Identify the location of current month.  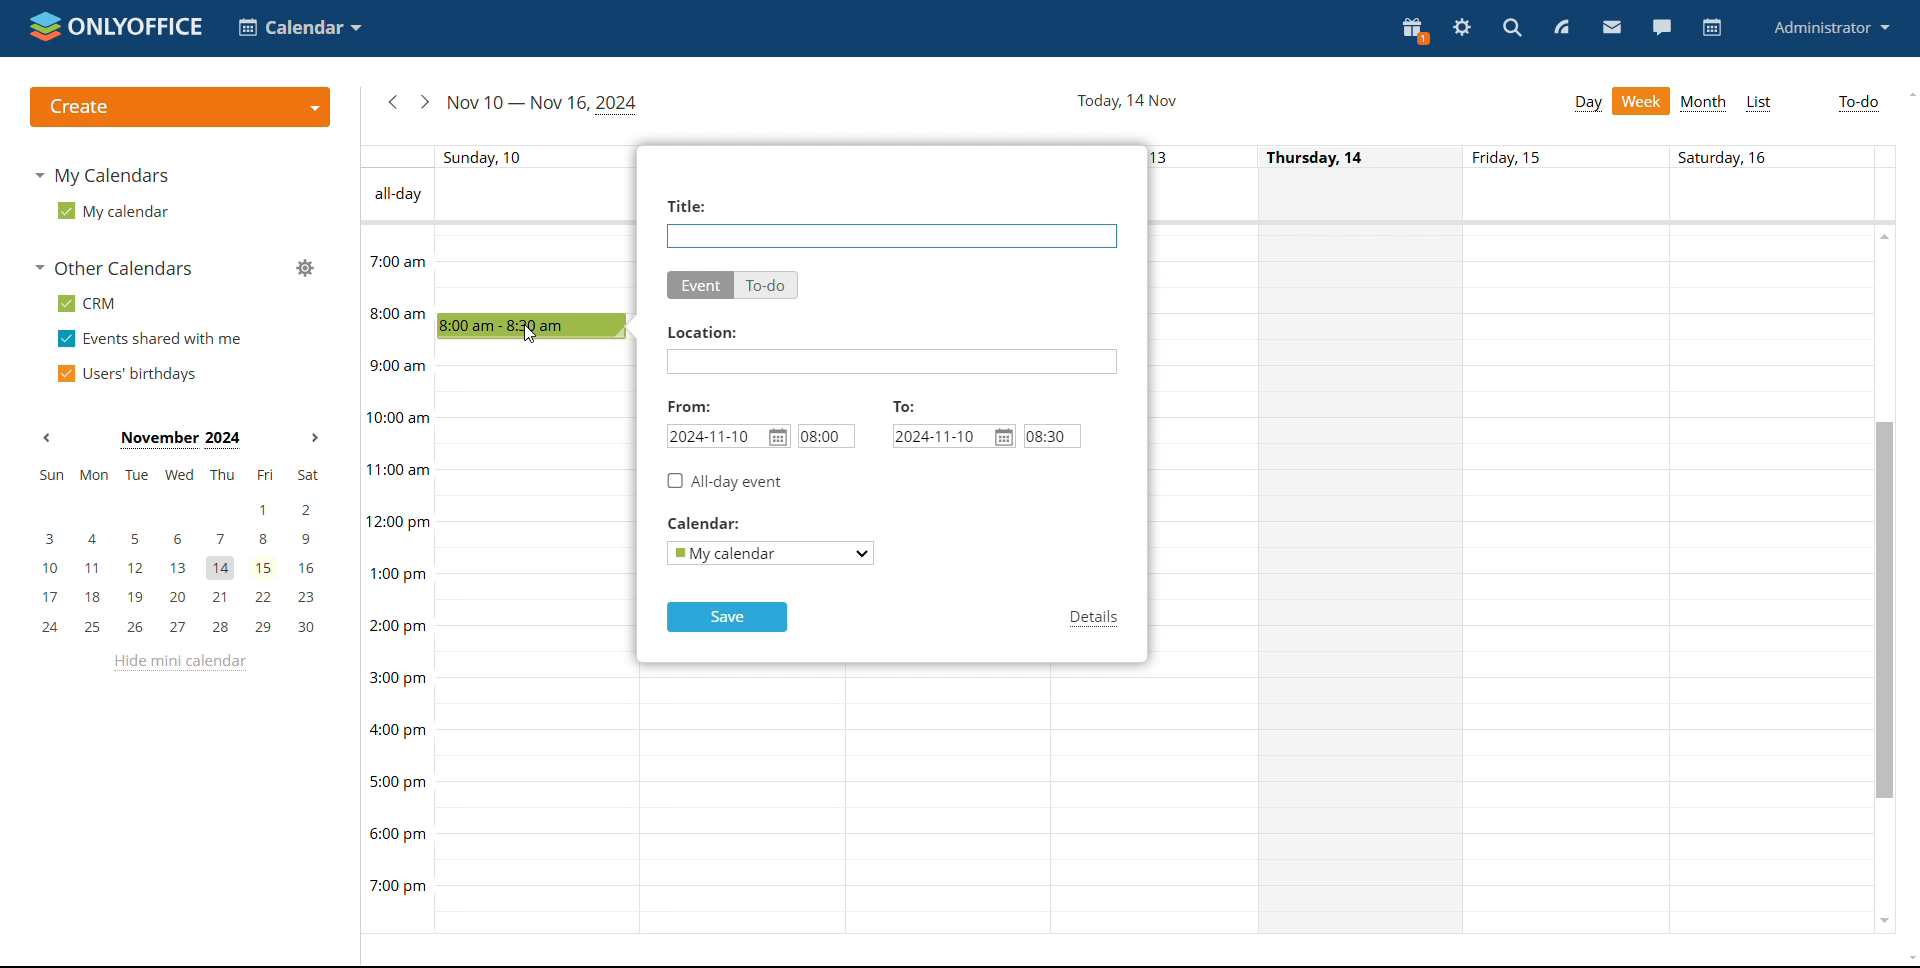
(178, 438).